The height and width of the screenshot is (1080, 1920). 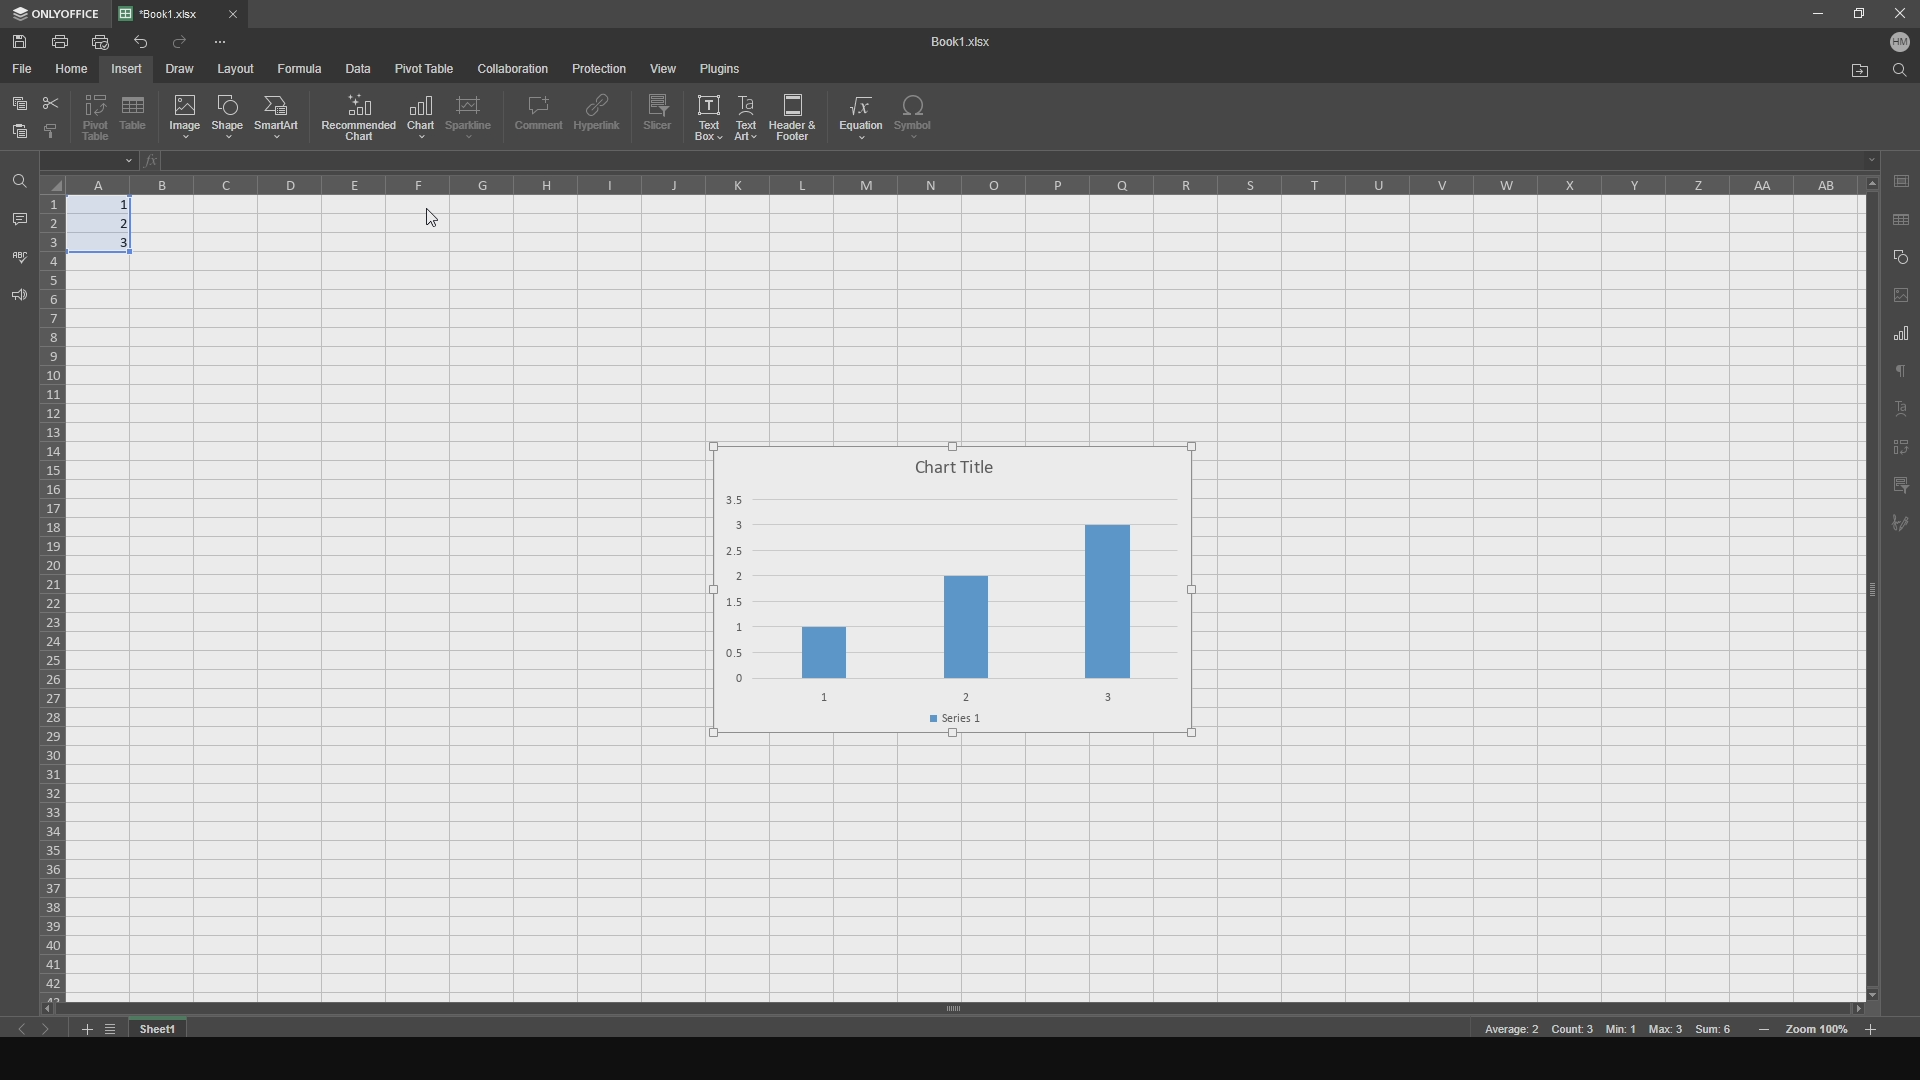 I want to click on recommended chart, so click(x=354, y=120).